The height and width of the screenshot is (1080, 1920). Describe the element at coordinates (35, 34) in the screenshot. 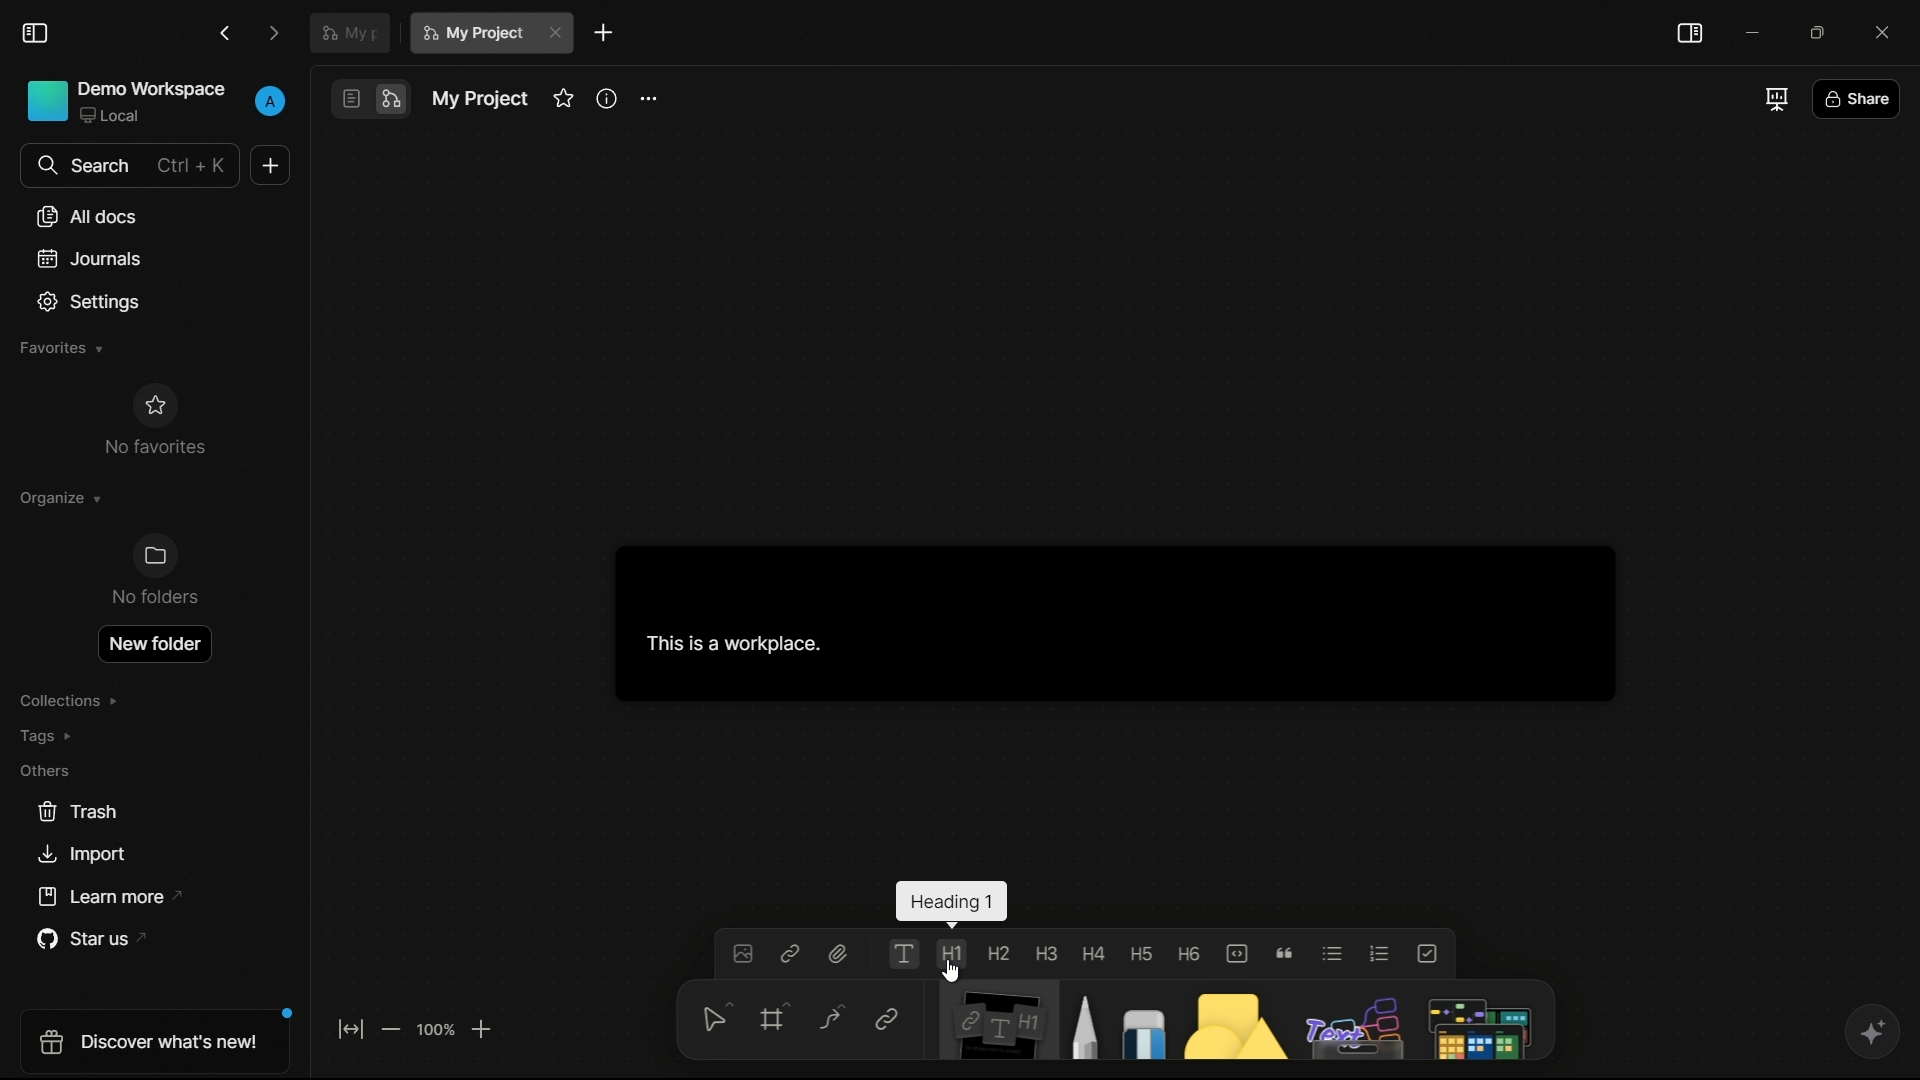

I see `toggle sidebar` at that location.